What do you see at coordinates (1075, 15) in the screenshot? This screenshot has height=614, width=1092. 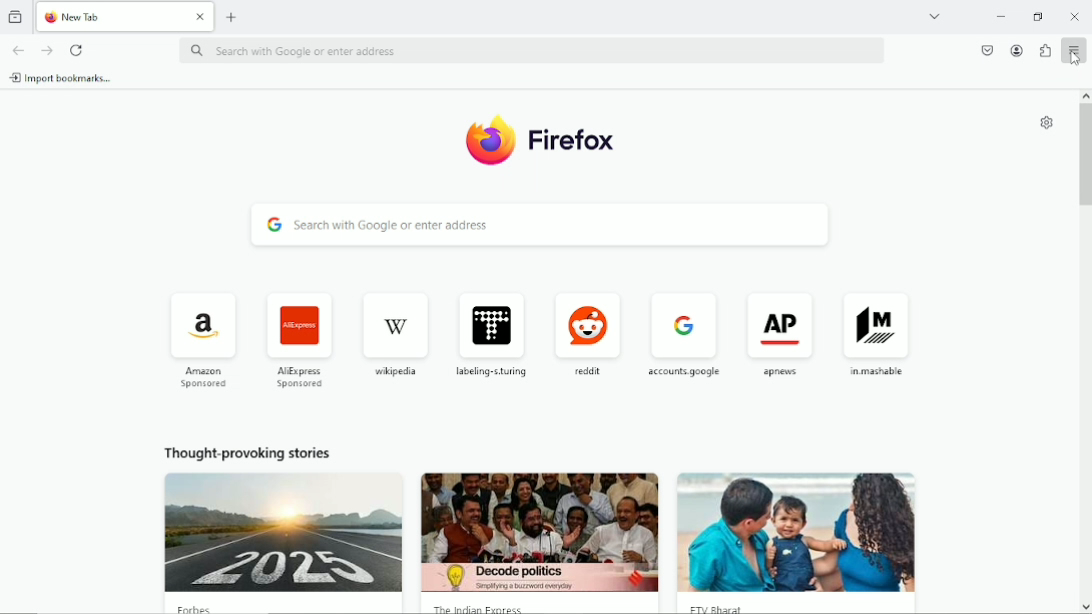 I see `Close` at bounding box center [1075, 15].